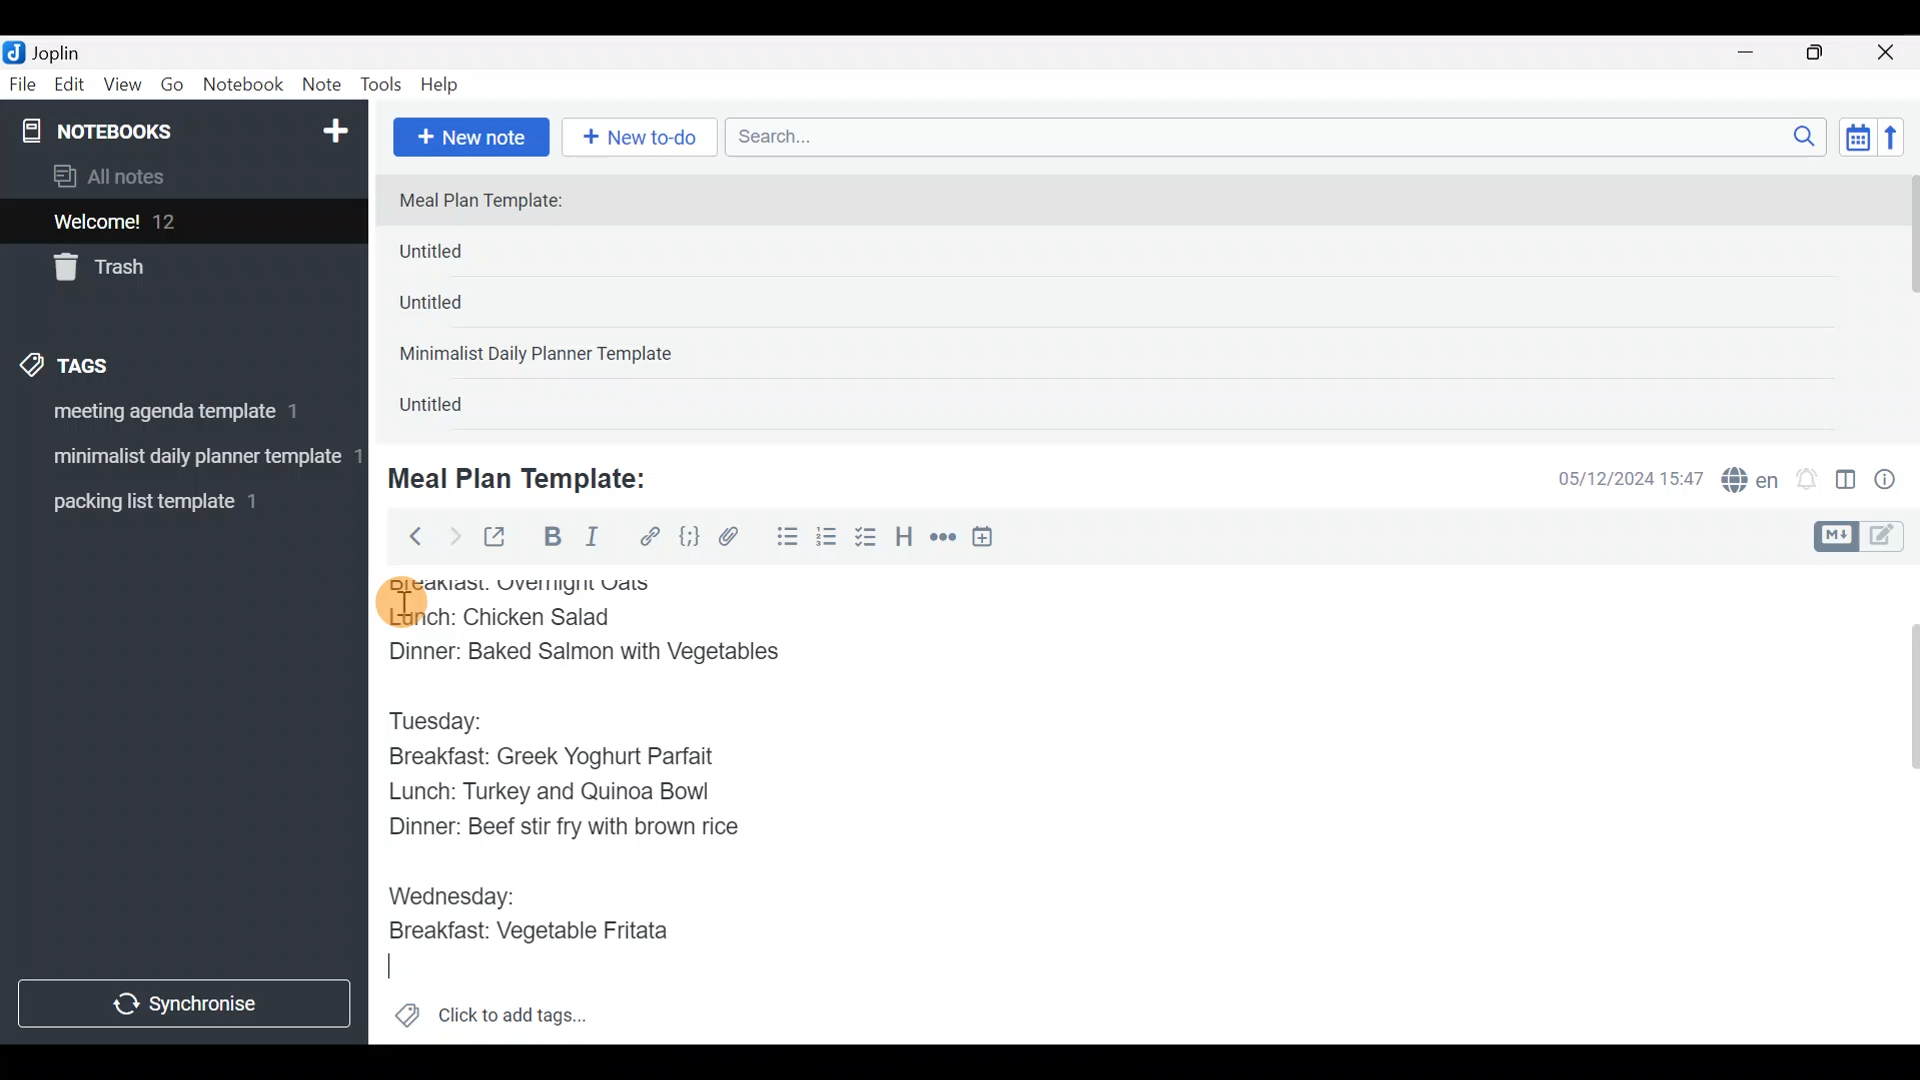 This screenshot has width=1920, height=1080. What do you see at coordinates (1615, 478) in the screenshot?
I see `Date & time` at bounding box center [1615, 478].